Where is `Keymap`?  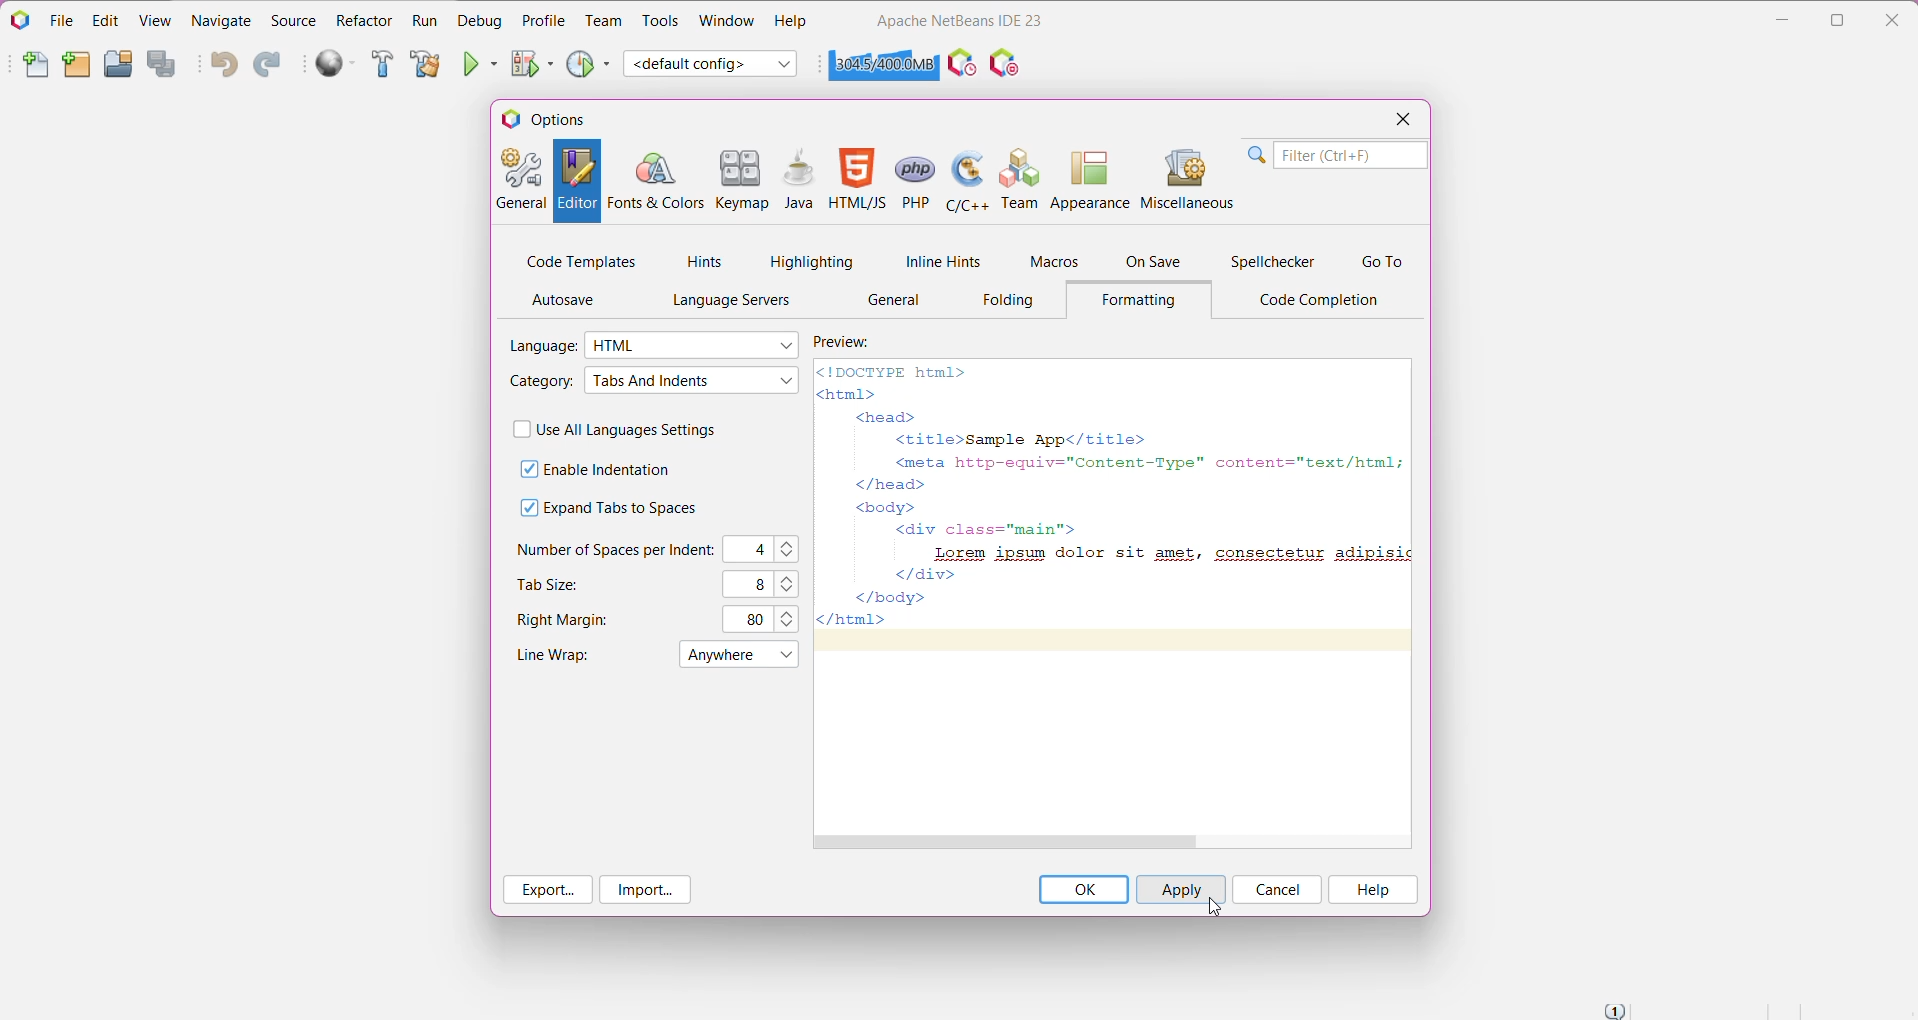 Keymap is located at coordinates (743, 181).